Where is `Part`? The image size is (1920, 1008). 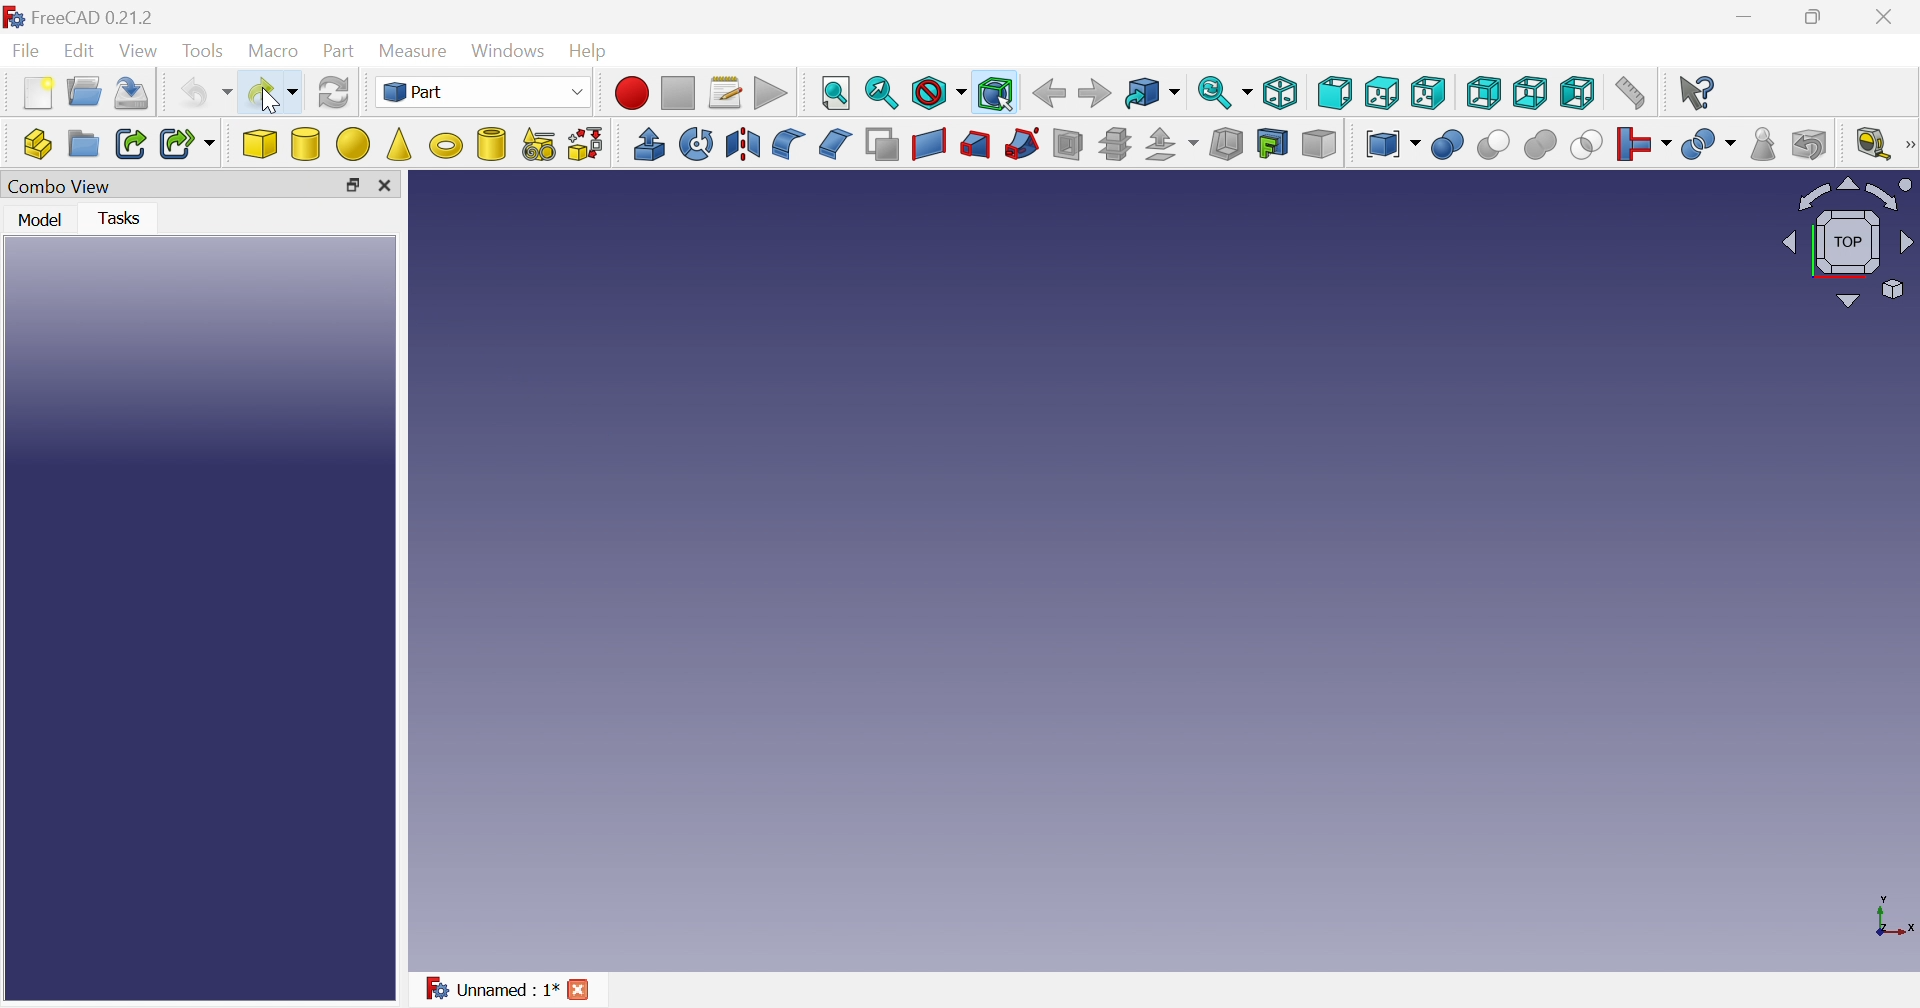
Part is located at coordinates (486, 93).